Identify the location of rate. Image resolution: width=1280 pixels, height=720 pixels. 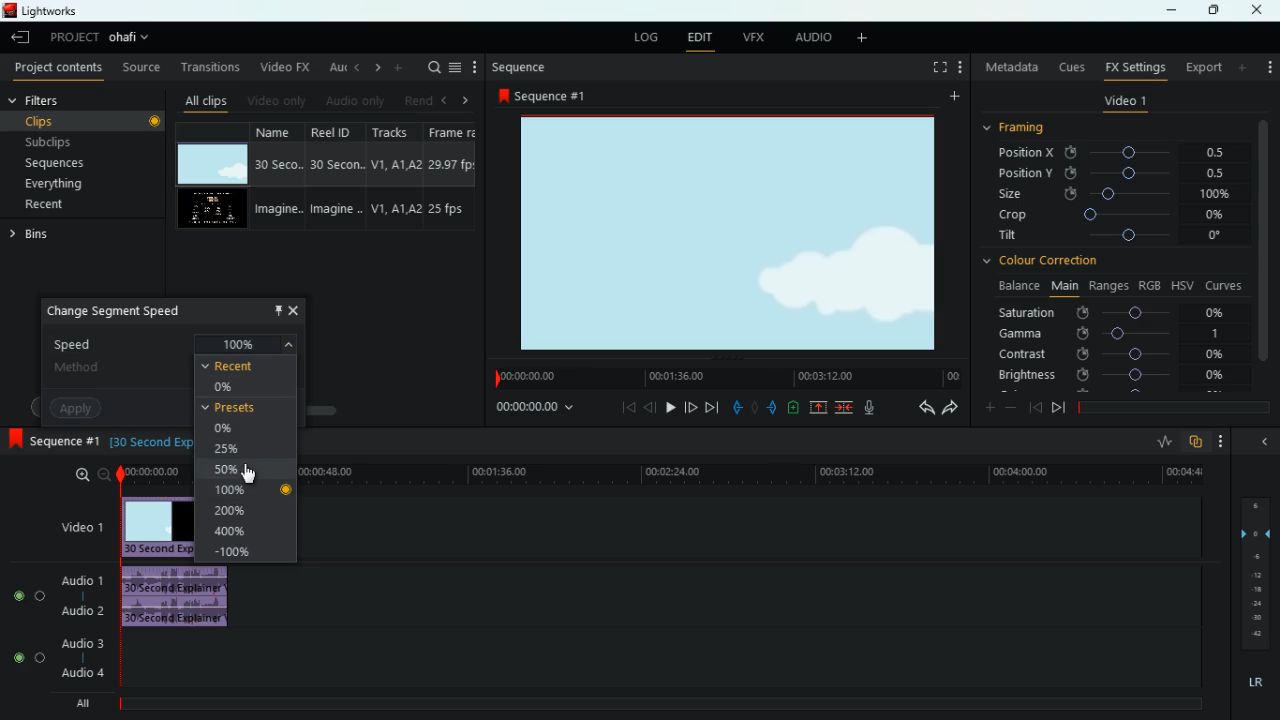
(1159, 442).